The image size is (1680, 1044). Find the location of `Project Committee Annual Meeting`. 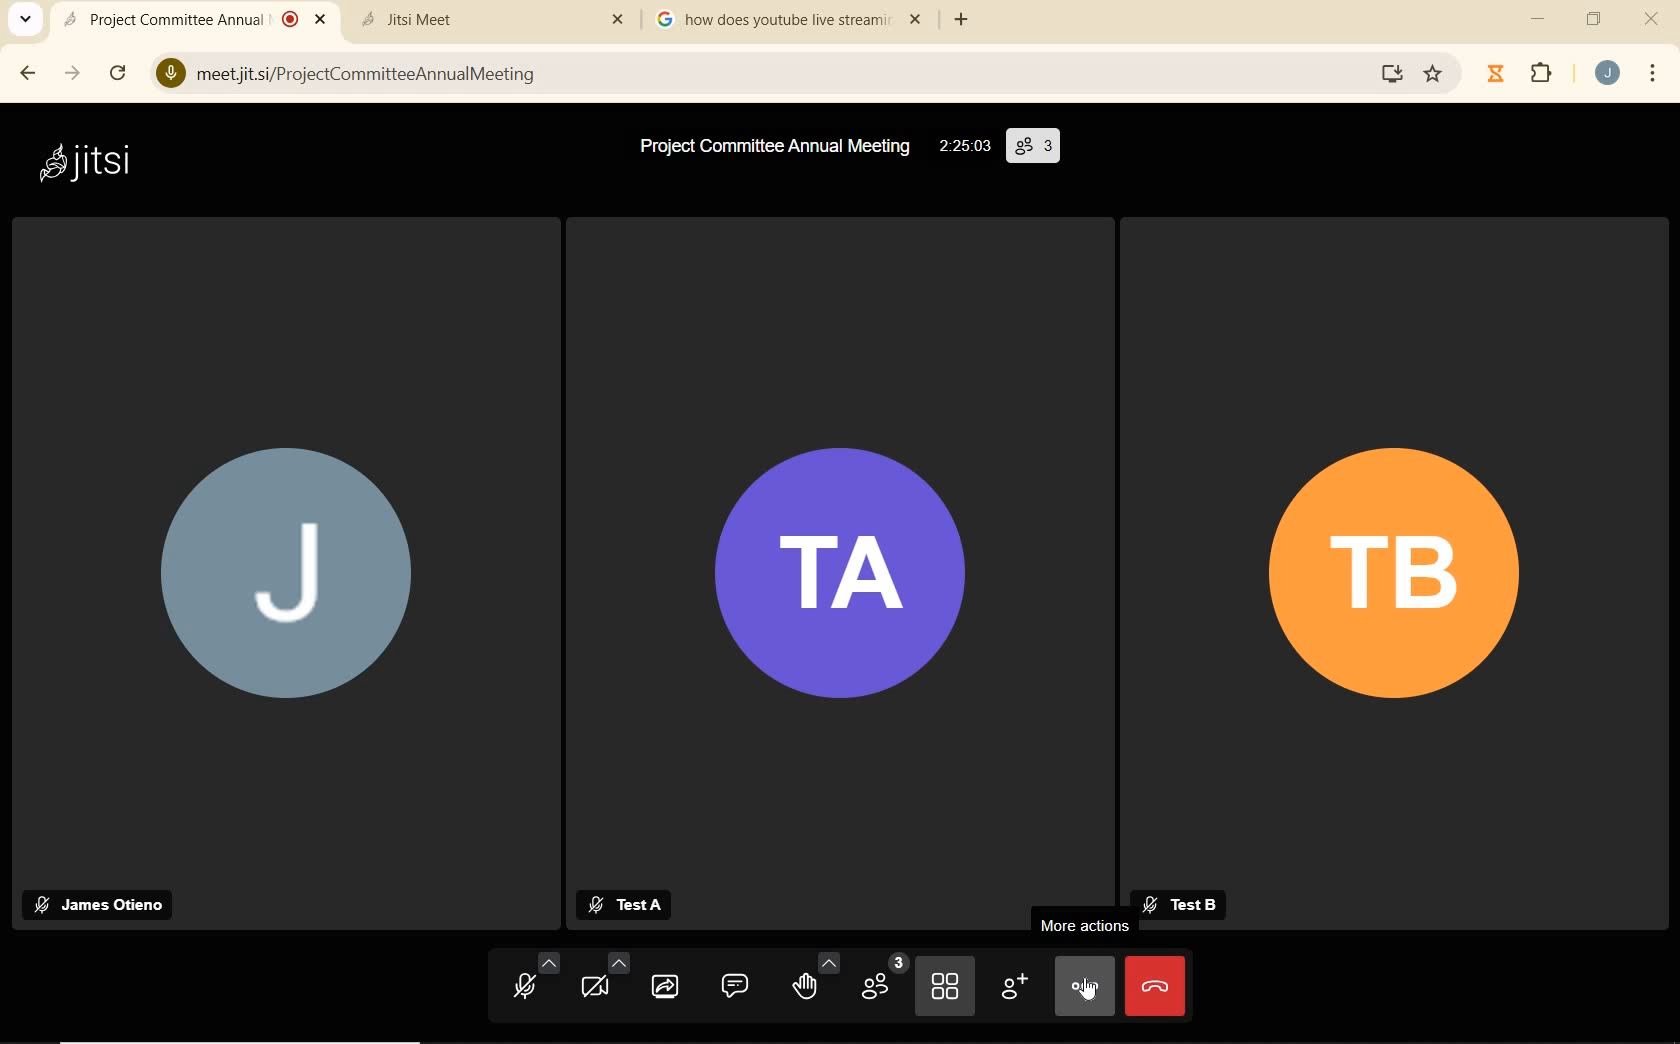

Project Committee Annual Meeting is located at coordinates (771, 148).